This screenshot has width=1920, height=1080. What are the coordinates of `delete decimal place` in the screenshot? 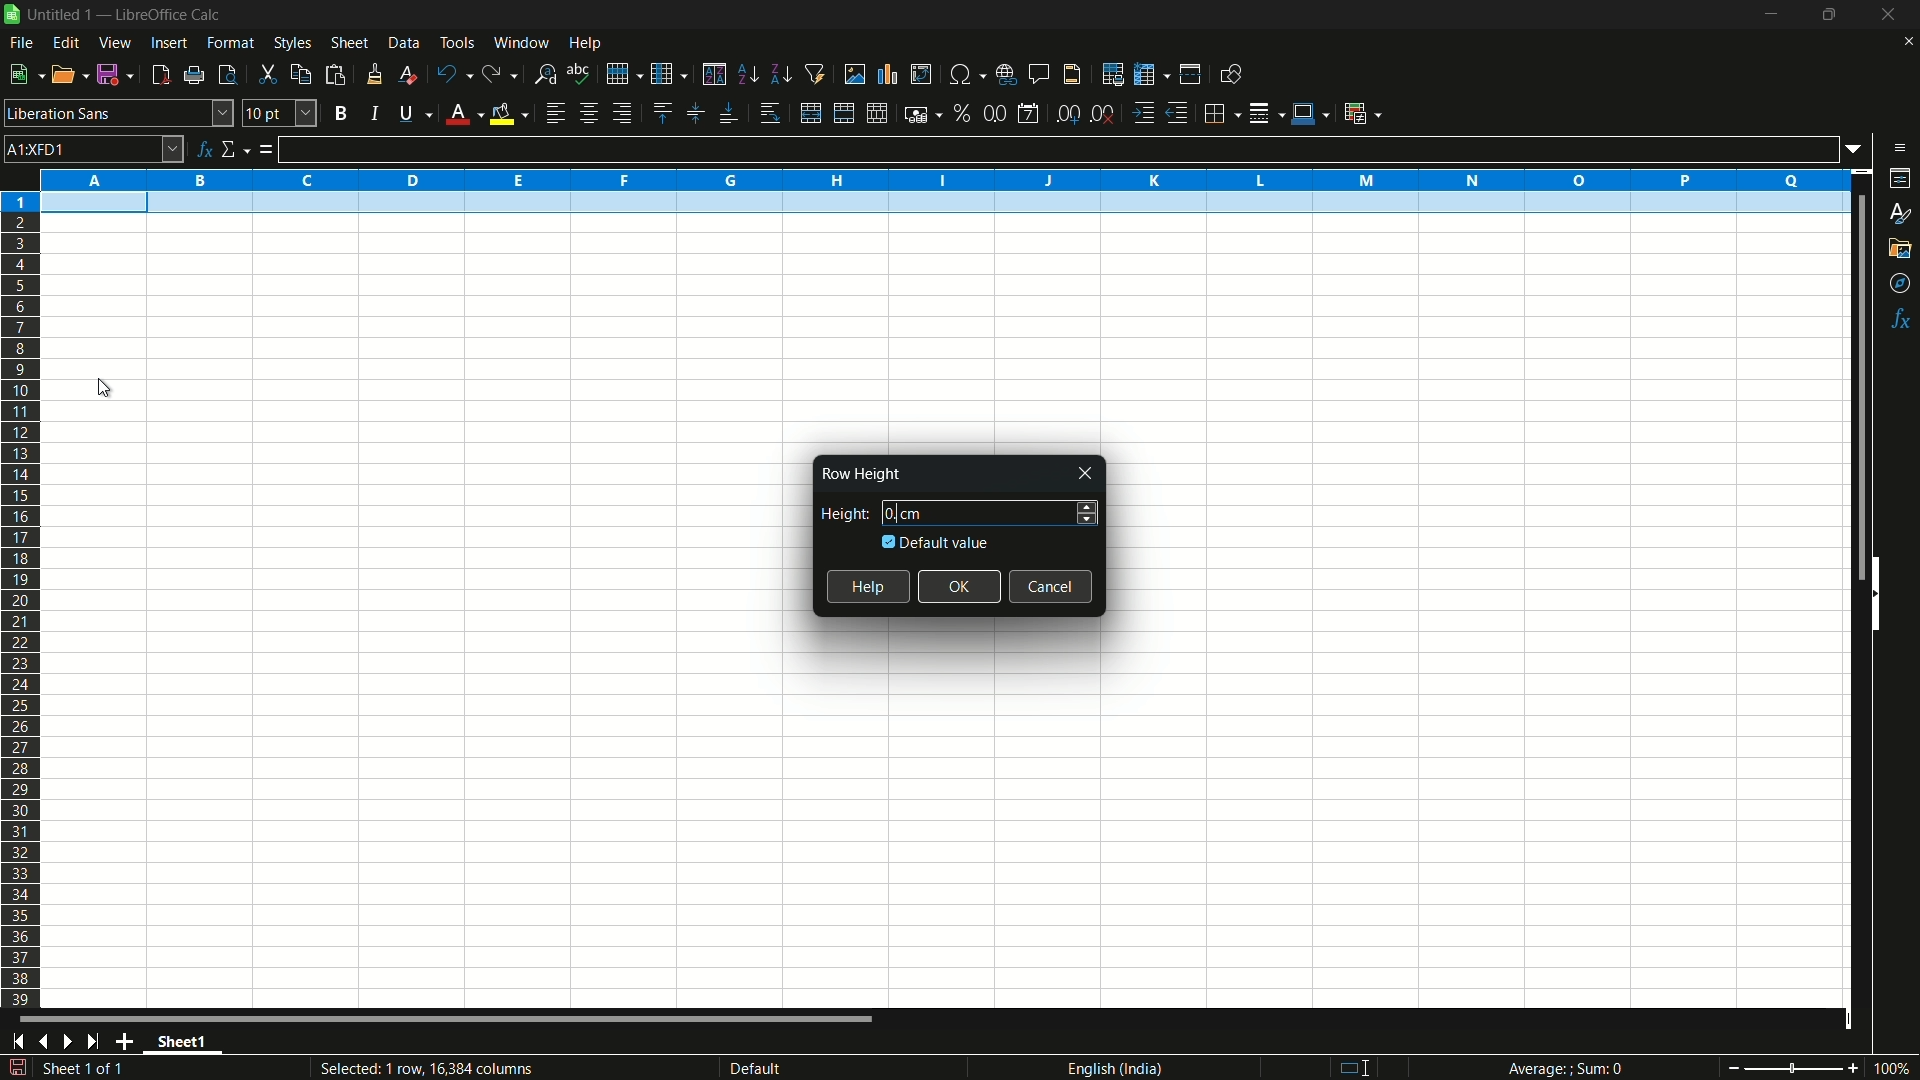 It's located at (1104, 114).